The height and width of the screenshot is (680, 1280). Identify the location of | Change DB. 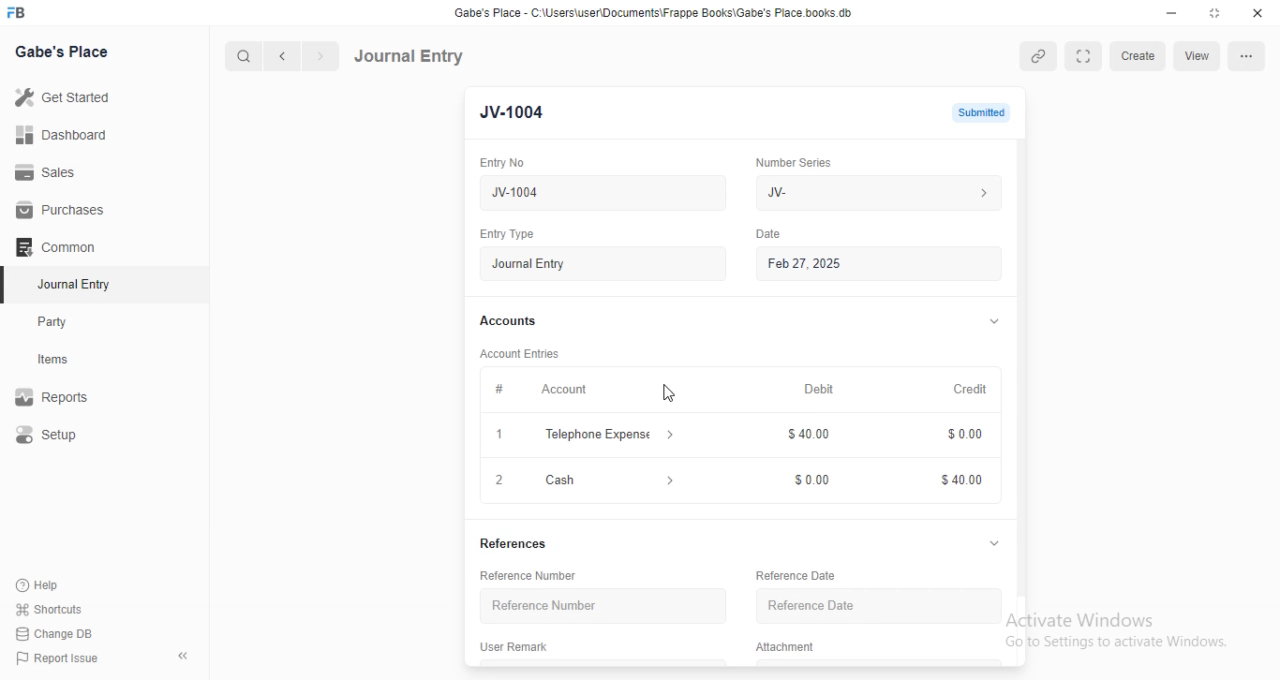
(55, 632).